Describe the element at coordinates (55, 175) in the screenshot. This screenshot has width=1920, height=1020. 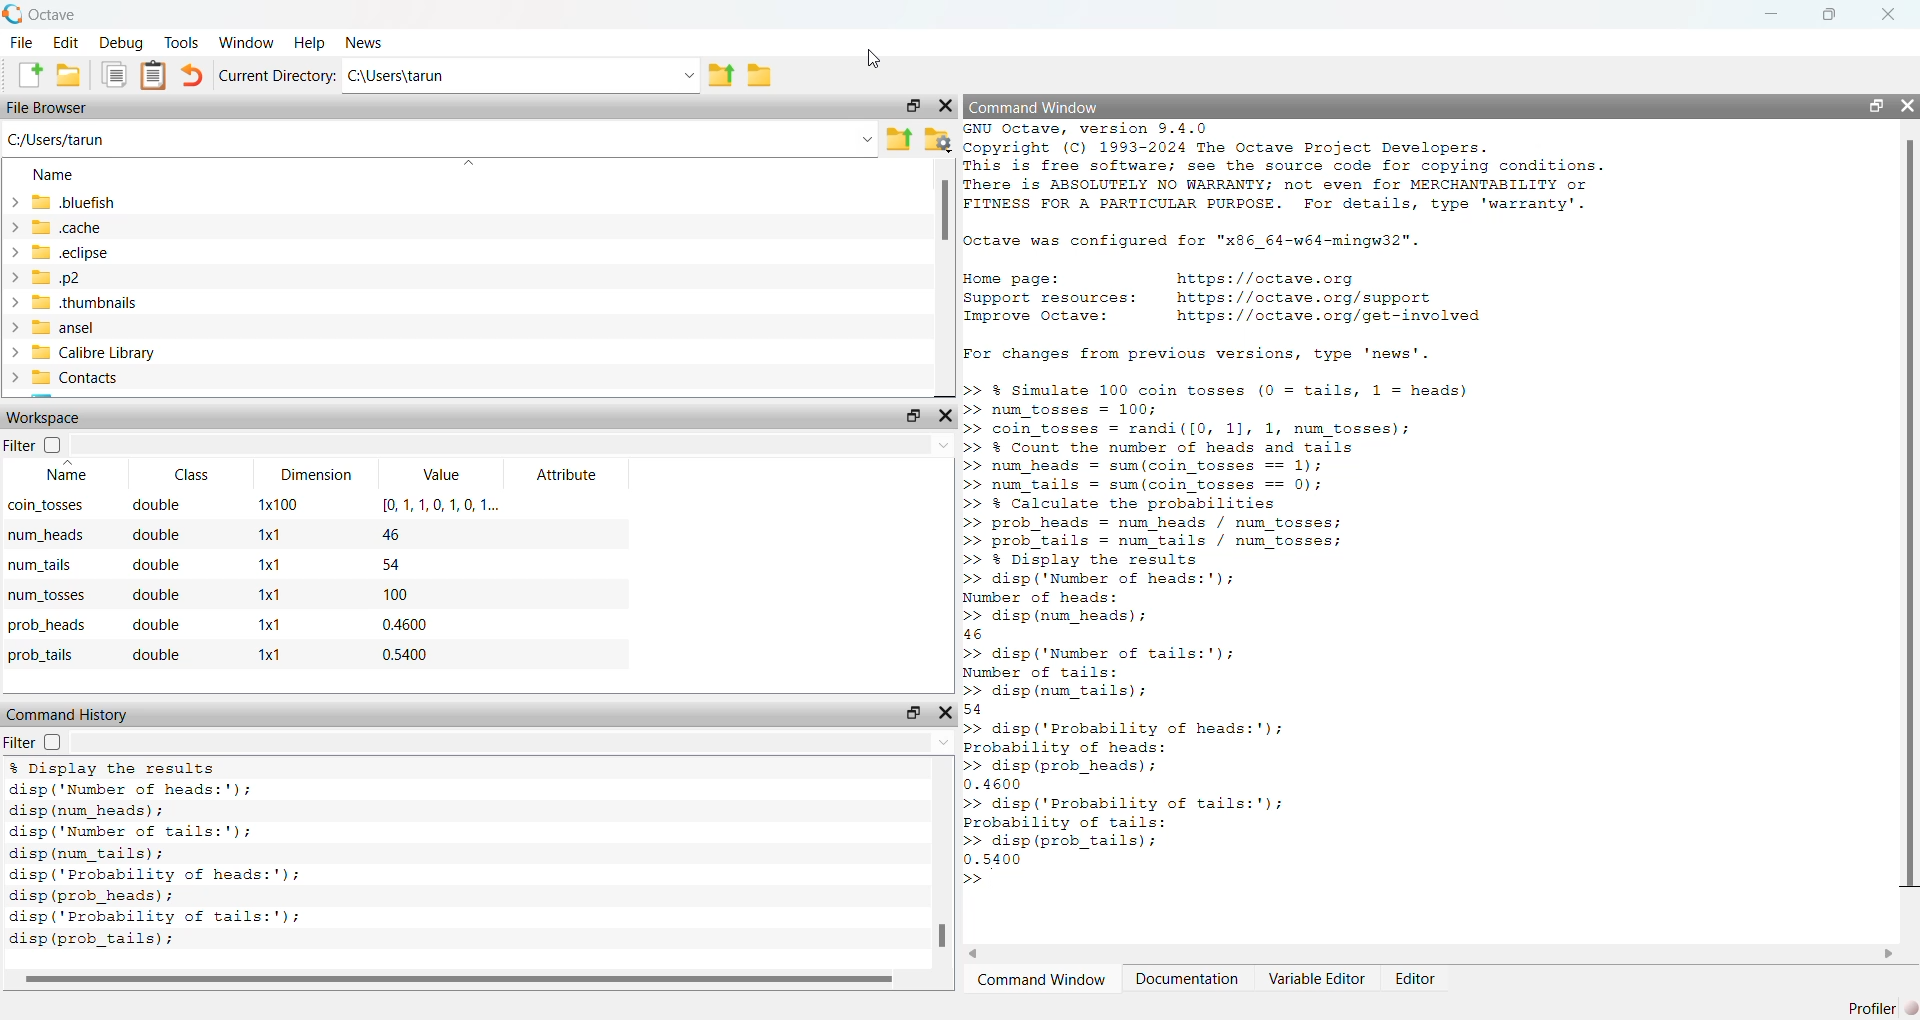
I see `Name` at that location.